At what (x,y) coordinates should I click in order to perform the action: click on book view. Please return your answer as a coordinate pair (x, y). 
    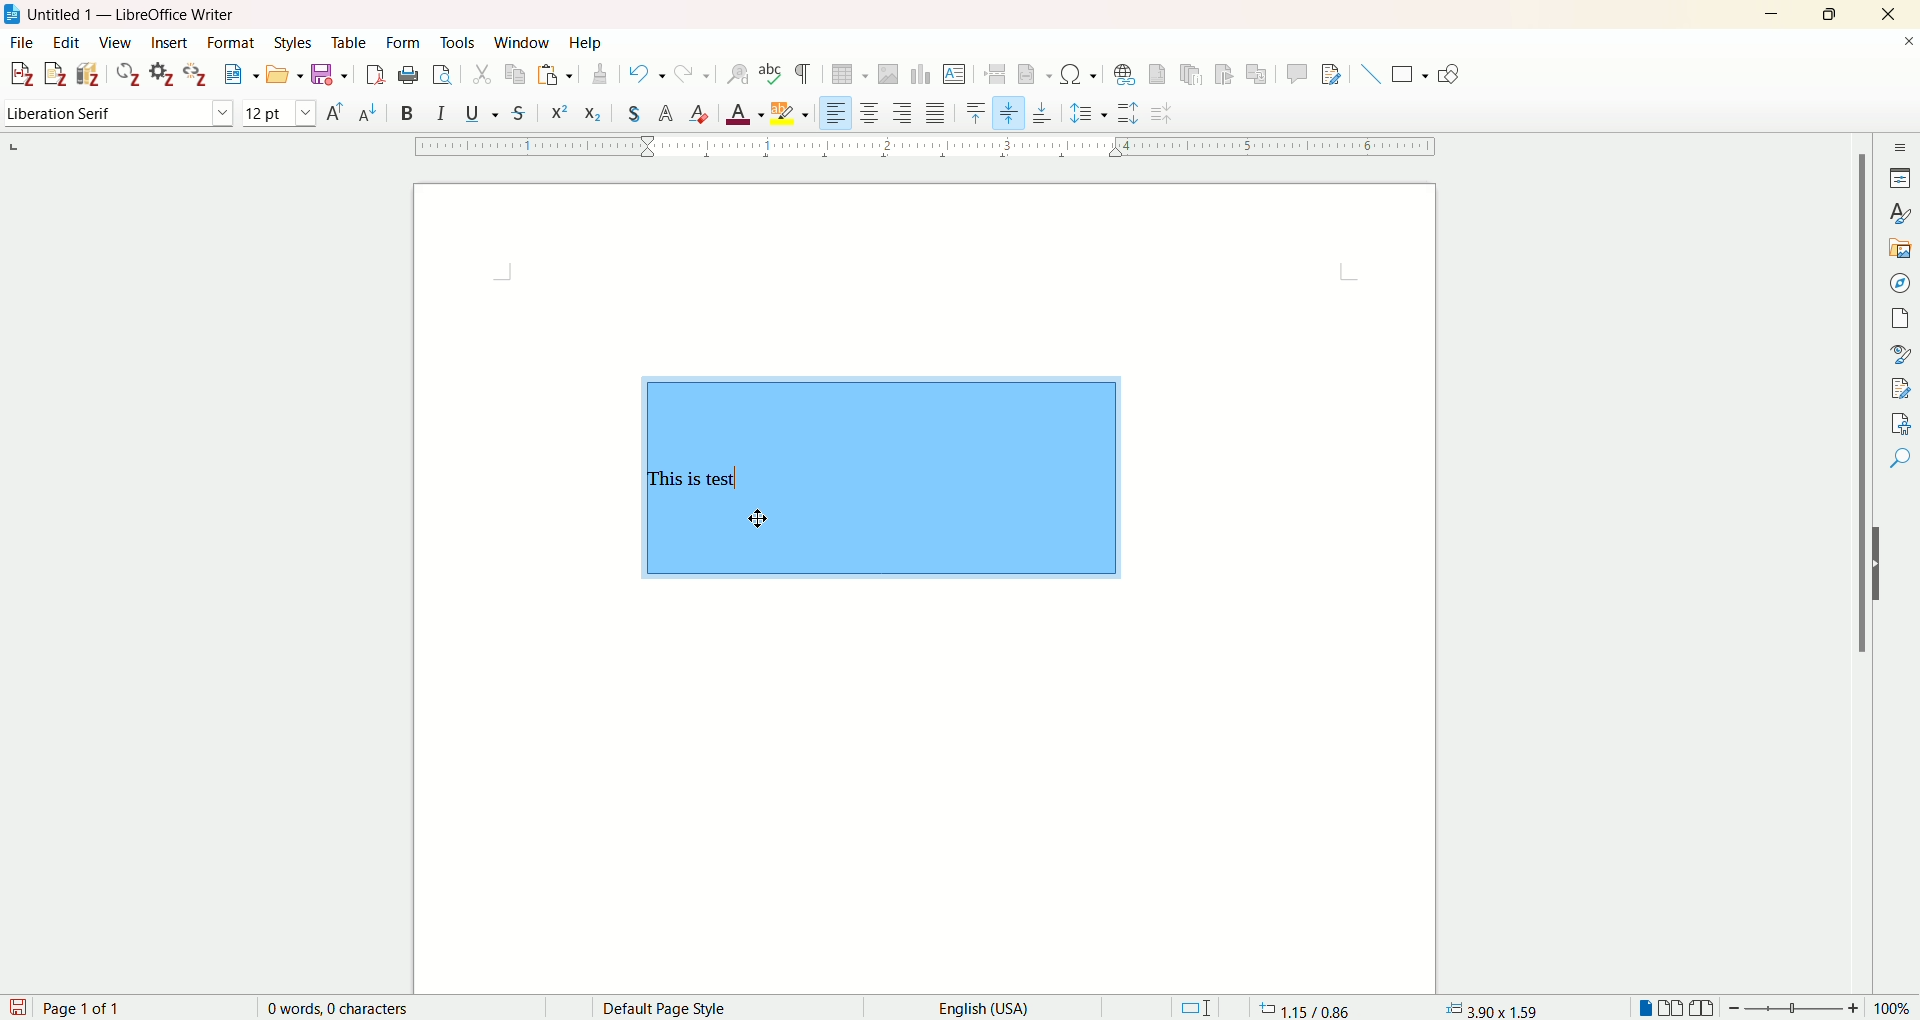
    Looking at the image, I should click on (1704, 1007).